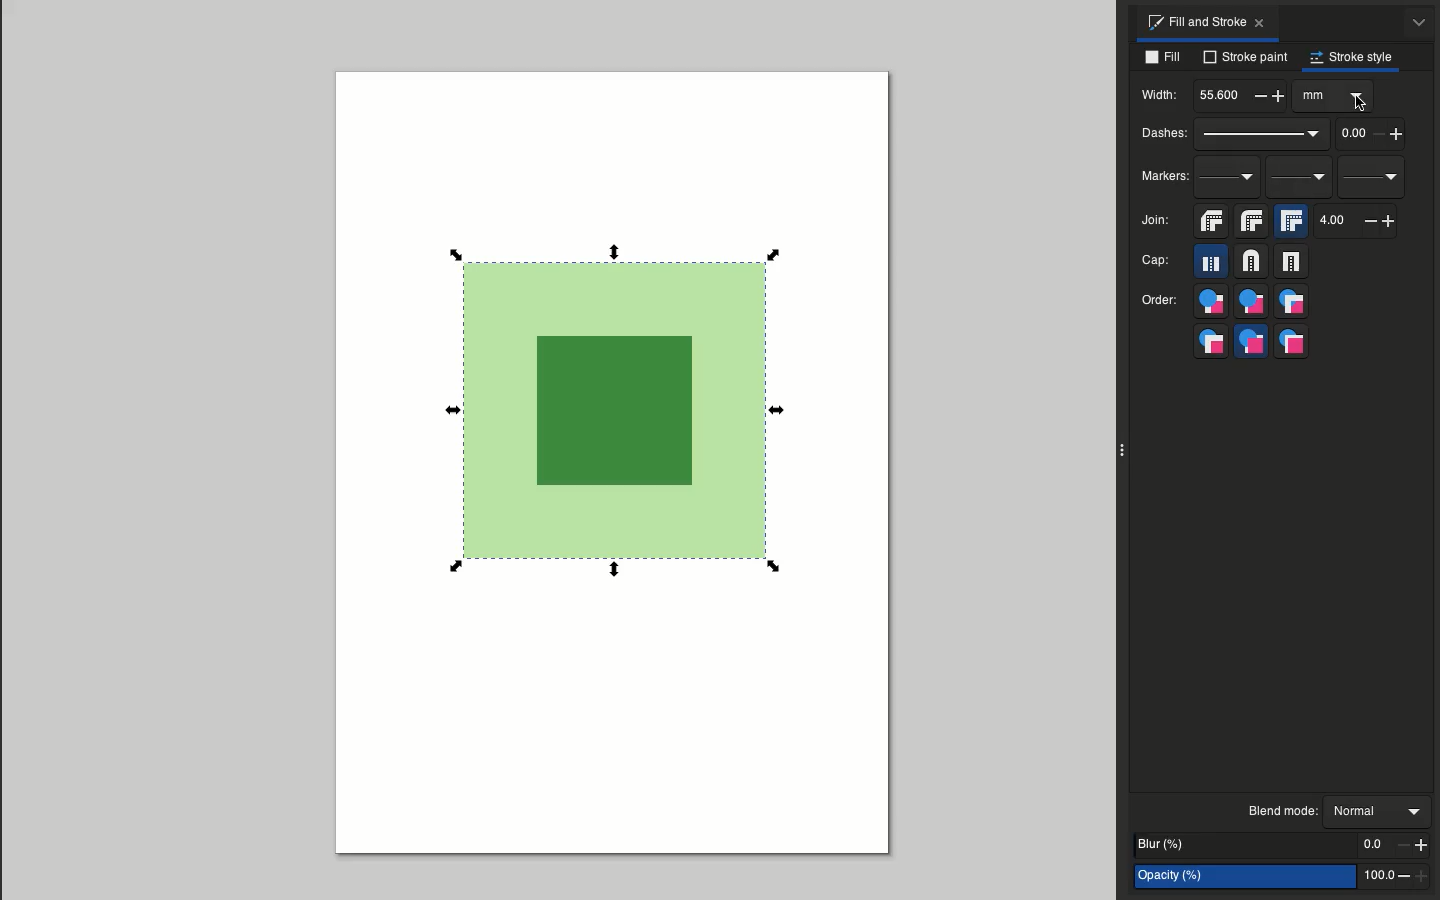 The image size is (1440, 900). Describe the element at coordinates (1293, 343) in the screenshot. I see `Markers, stroke, fill` at that location.